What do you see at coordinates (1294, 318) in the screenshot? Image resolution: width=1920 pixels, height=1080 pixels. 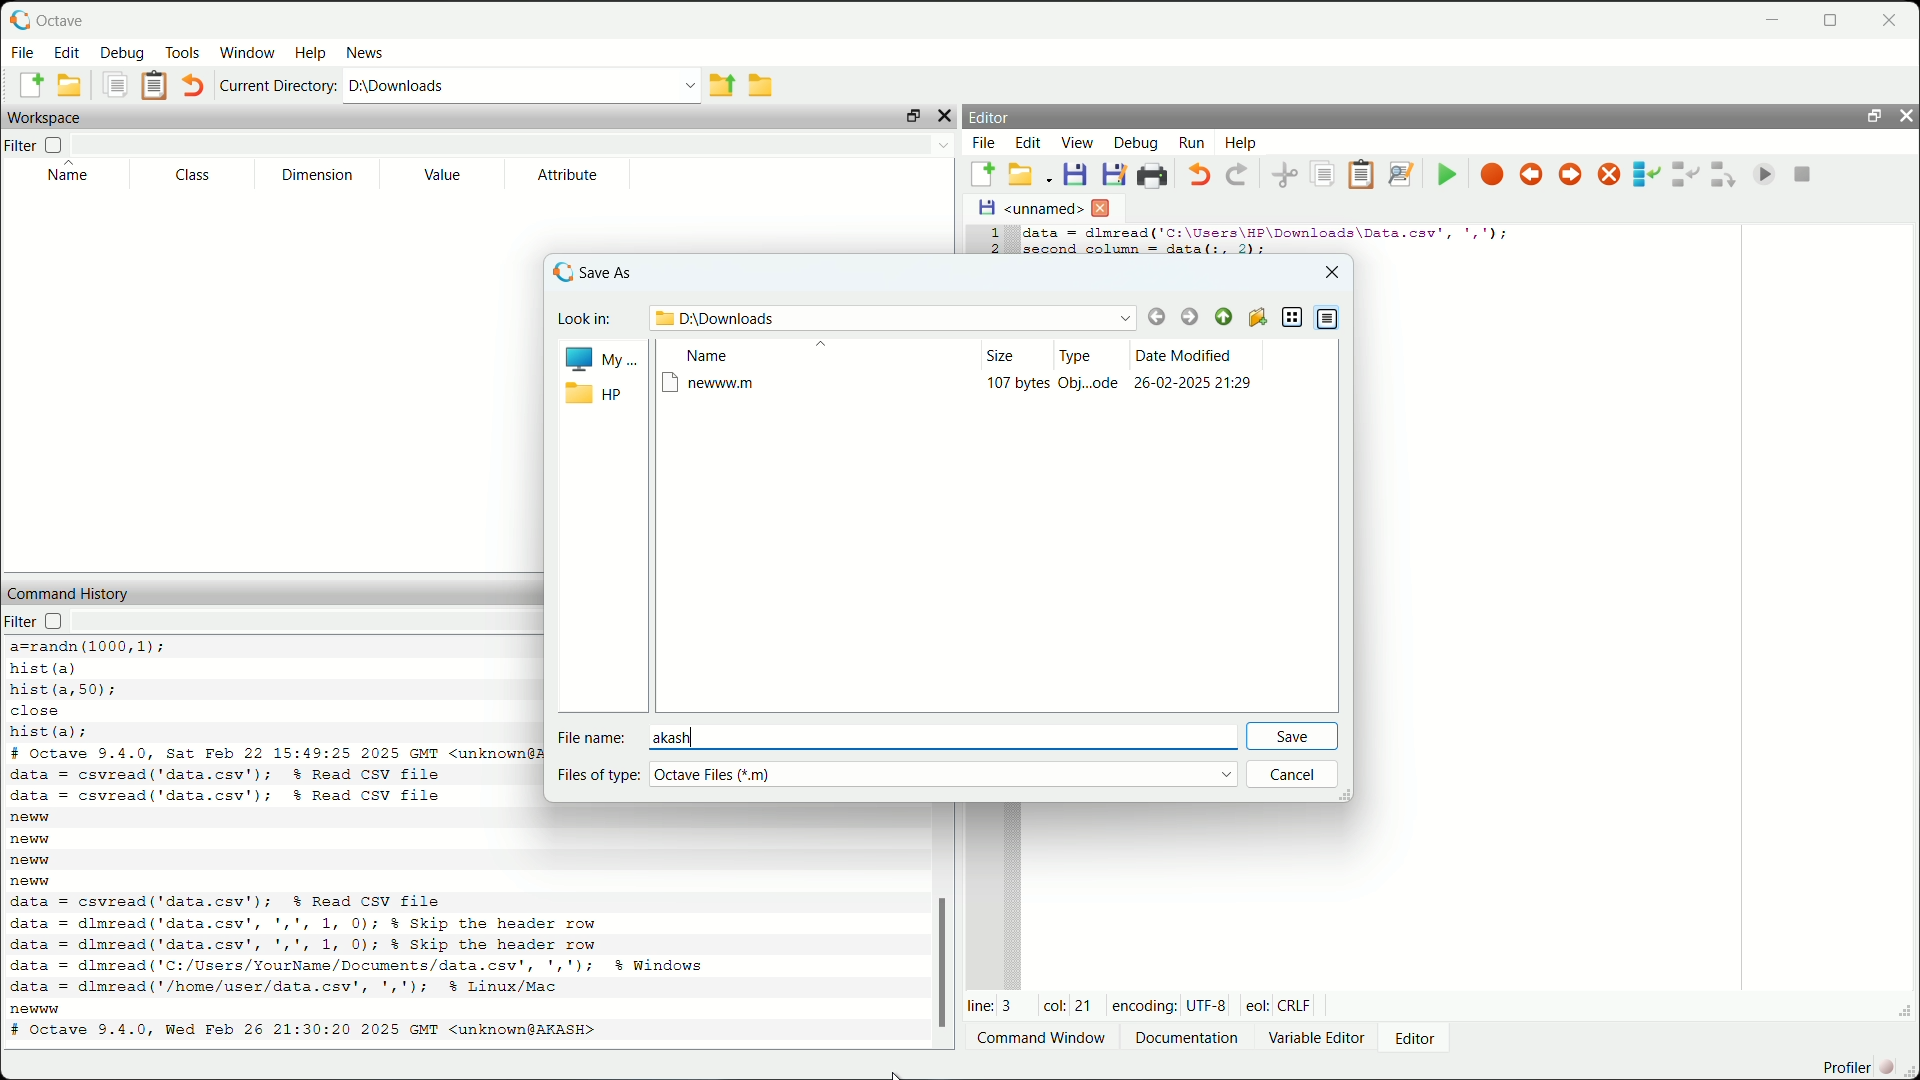 I see `list view` at bounding box center [1294, 318].